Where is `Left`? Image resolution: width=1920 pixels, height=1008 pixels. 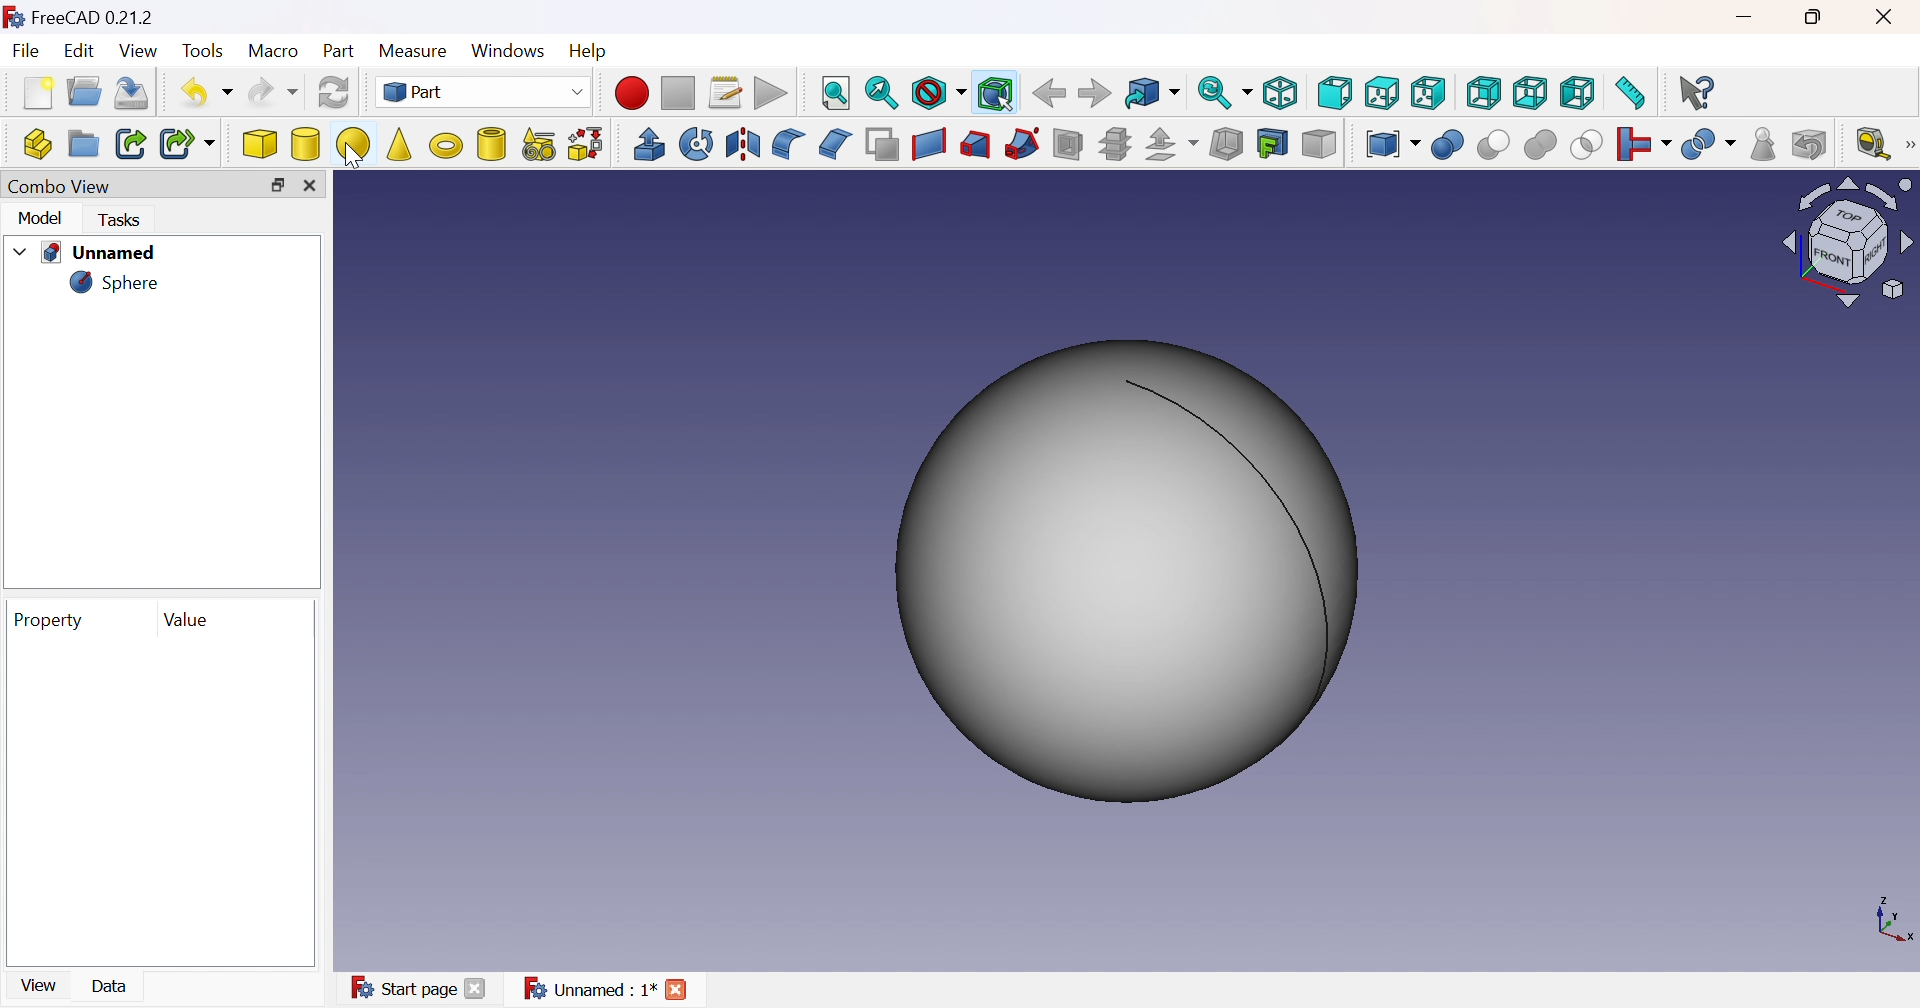 Left is located at coordinates (1576, 94).